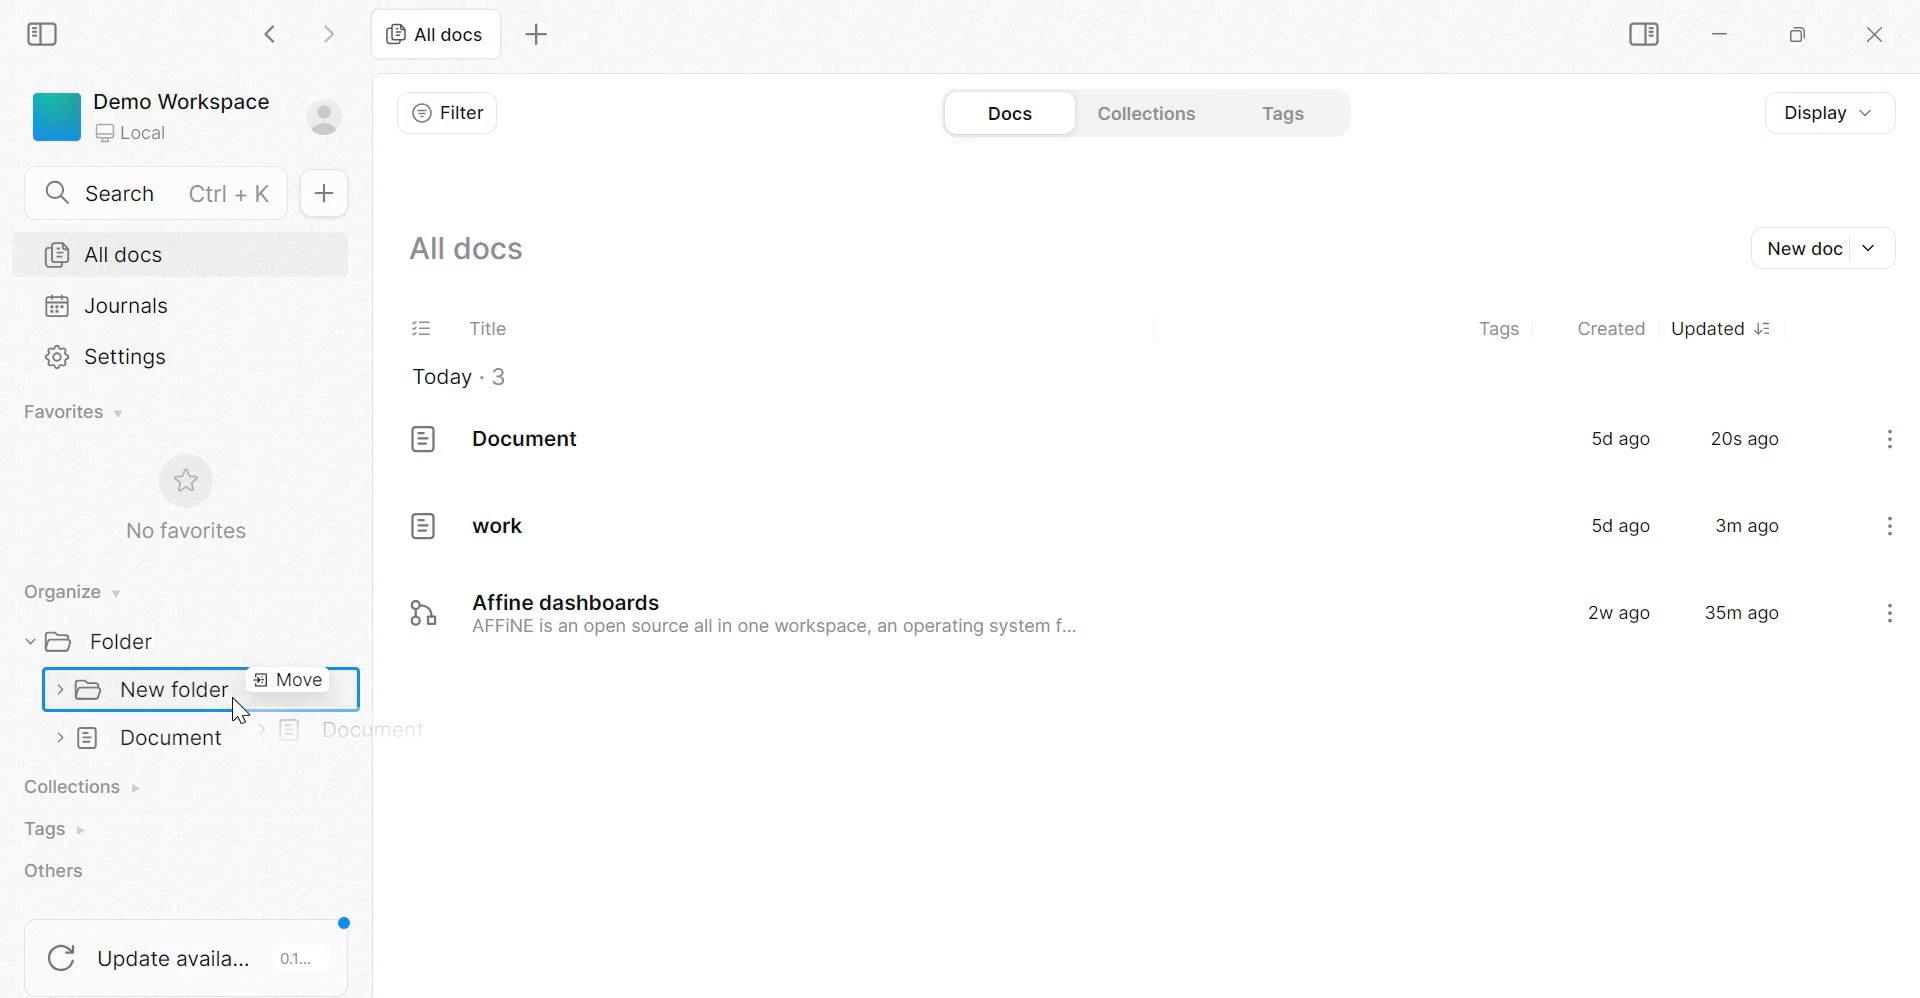  Describe the element at coordinates (1833, 247) in the screenshot. I see `New Doc` at that location.